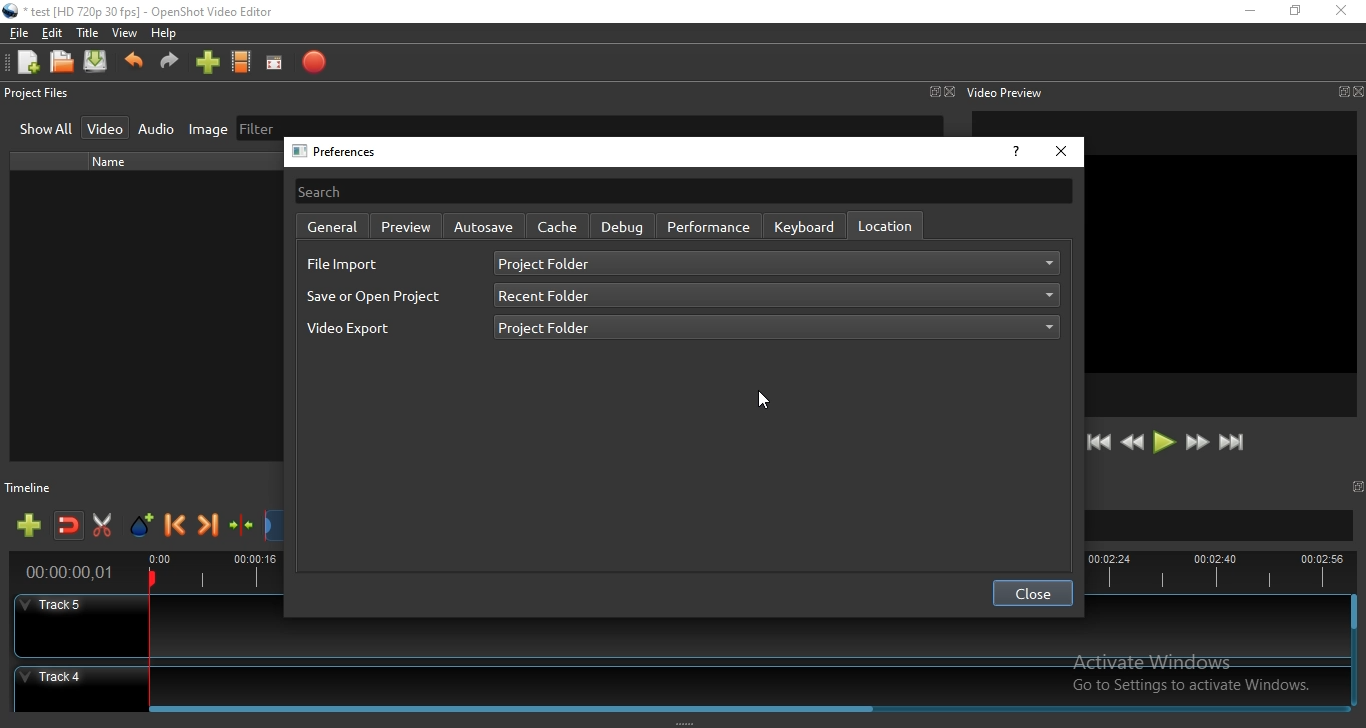 The image size is (1366, 728). What do you see at coordinates (278, 63) in the screenshot?
I see `Full screen ` at bounding box center [278, 63].